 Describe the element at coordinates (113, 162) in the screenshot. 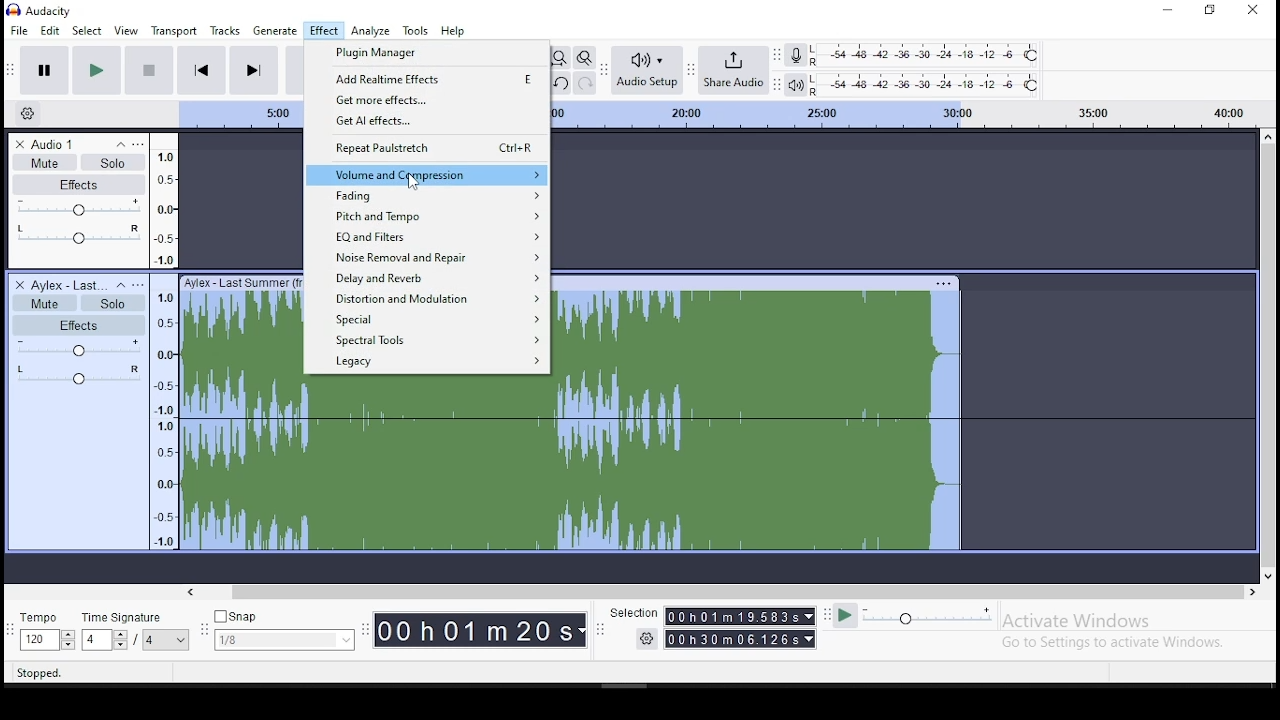

I see `solo` at that location.